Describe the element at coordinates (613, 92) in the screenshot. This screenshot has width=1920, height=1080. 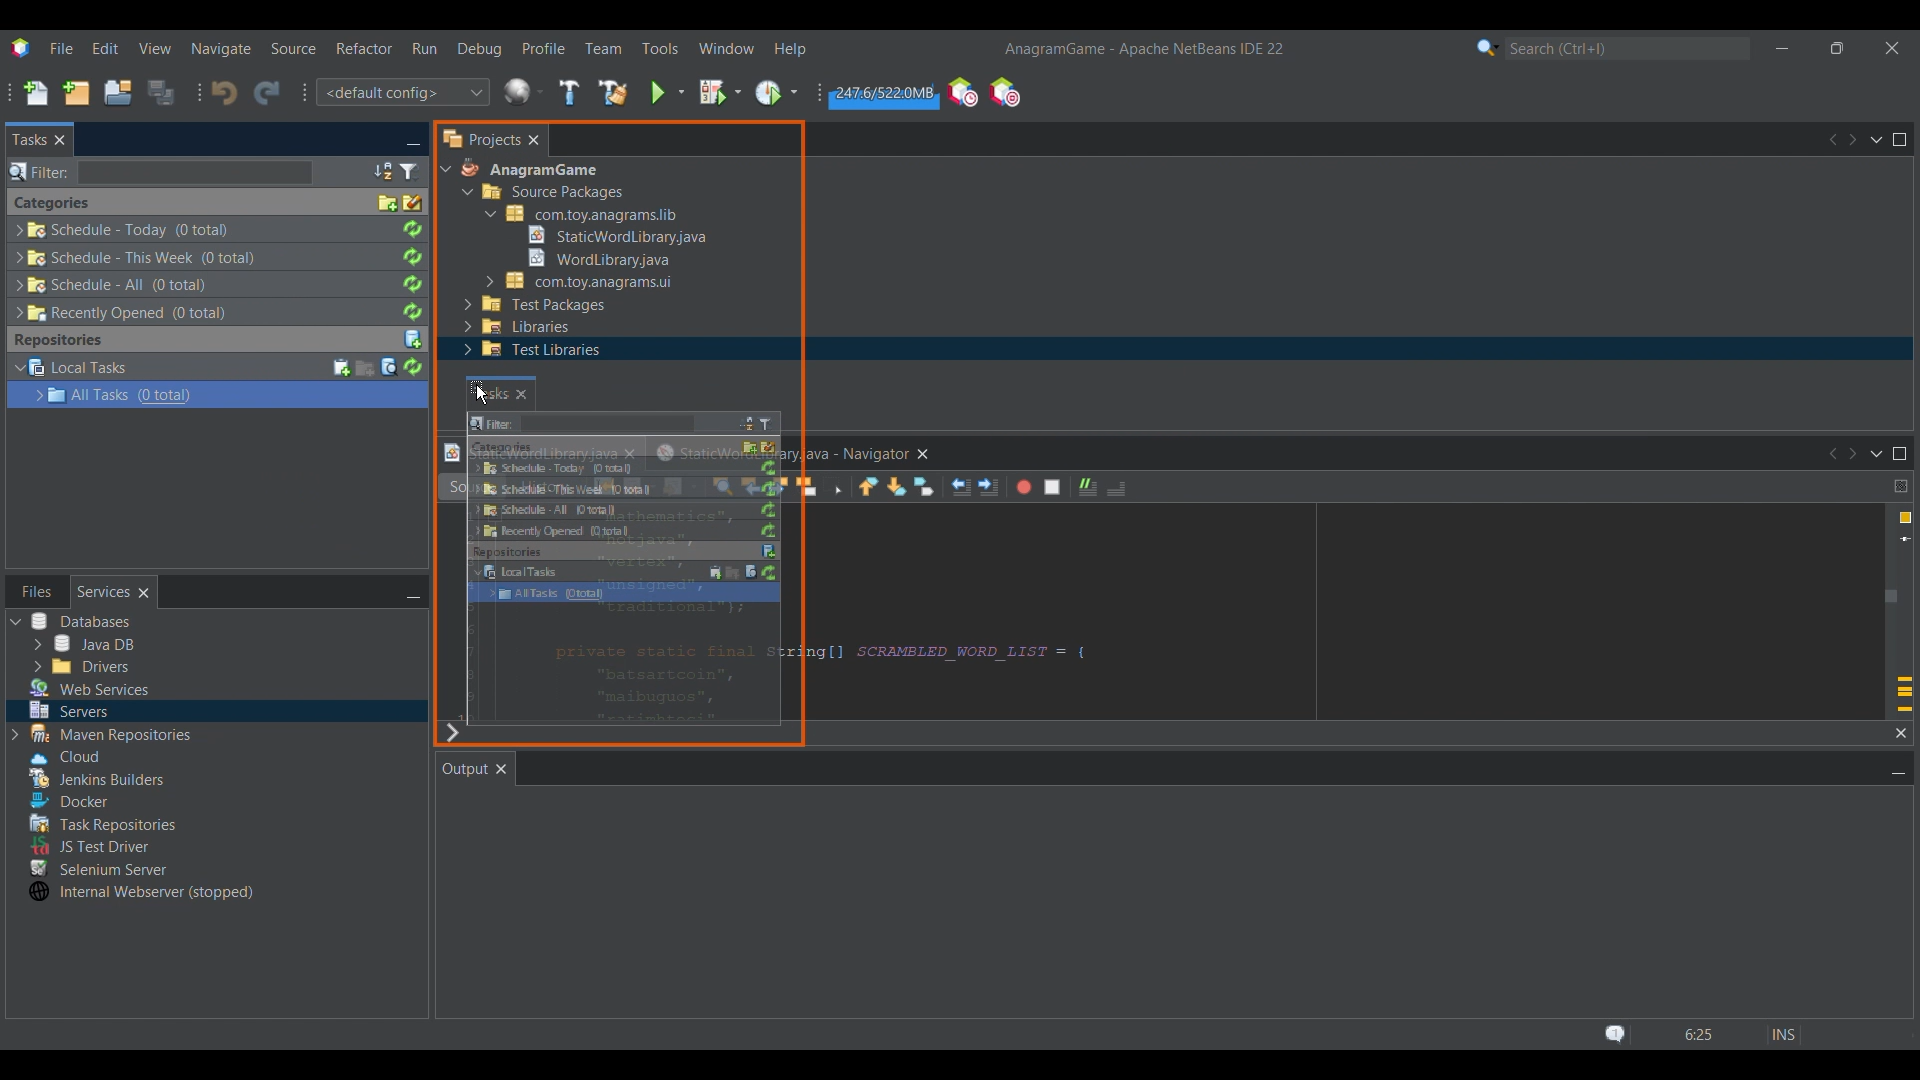
I see `Clean and build main project` at that location.